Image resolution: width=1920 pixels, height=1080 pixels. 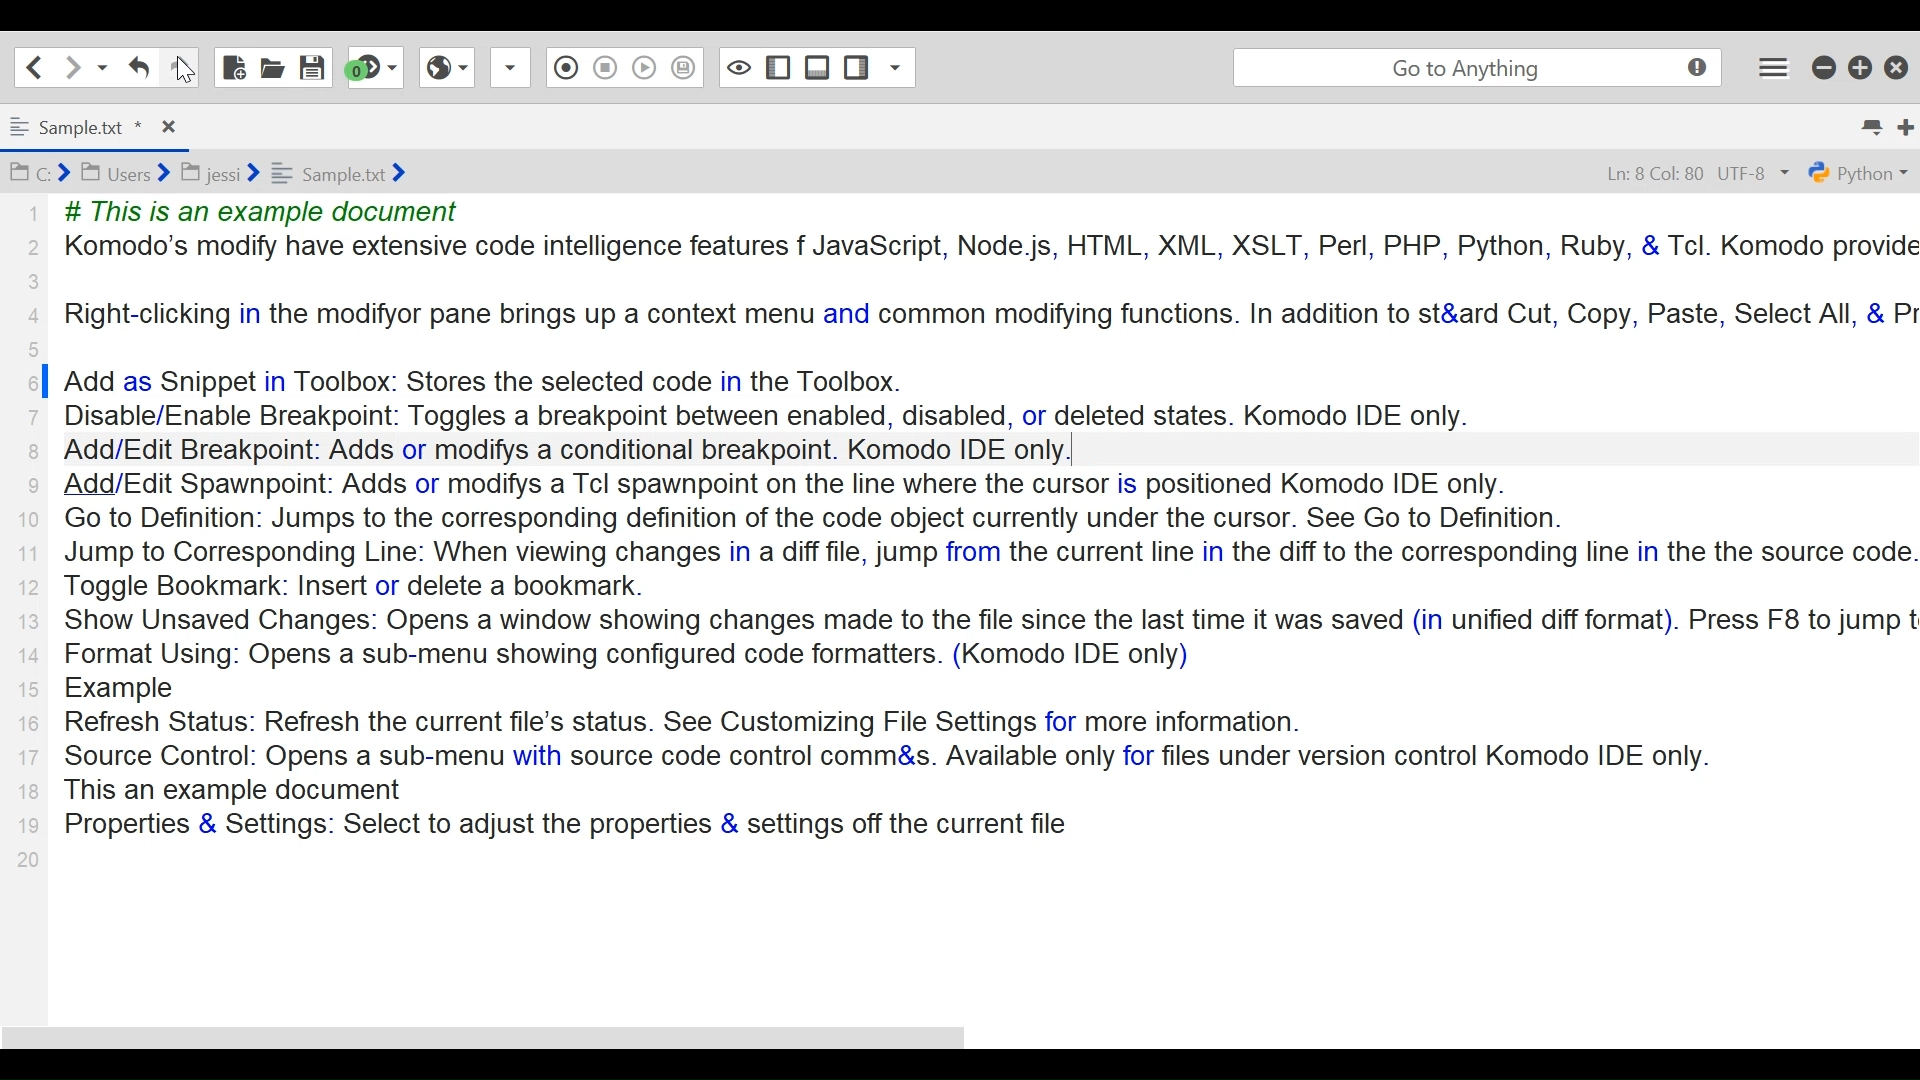 I want to click on C File, so click(x=40, y=171).